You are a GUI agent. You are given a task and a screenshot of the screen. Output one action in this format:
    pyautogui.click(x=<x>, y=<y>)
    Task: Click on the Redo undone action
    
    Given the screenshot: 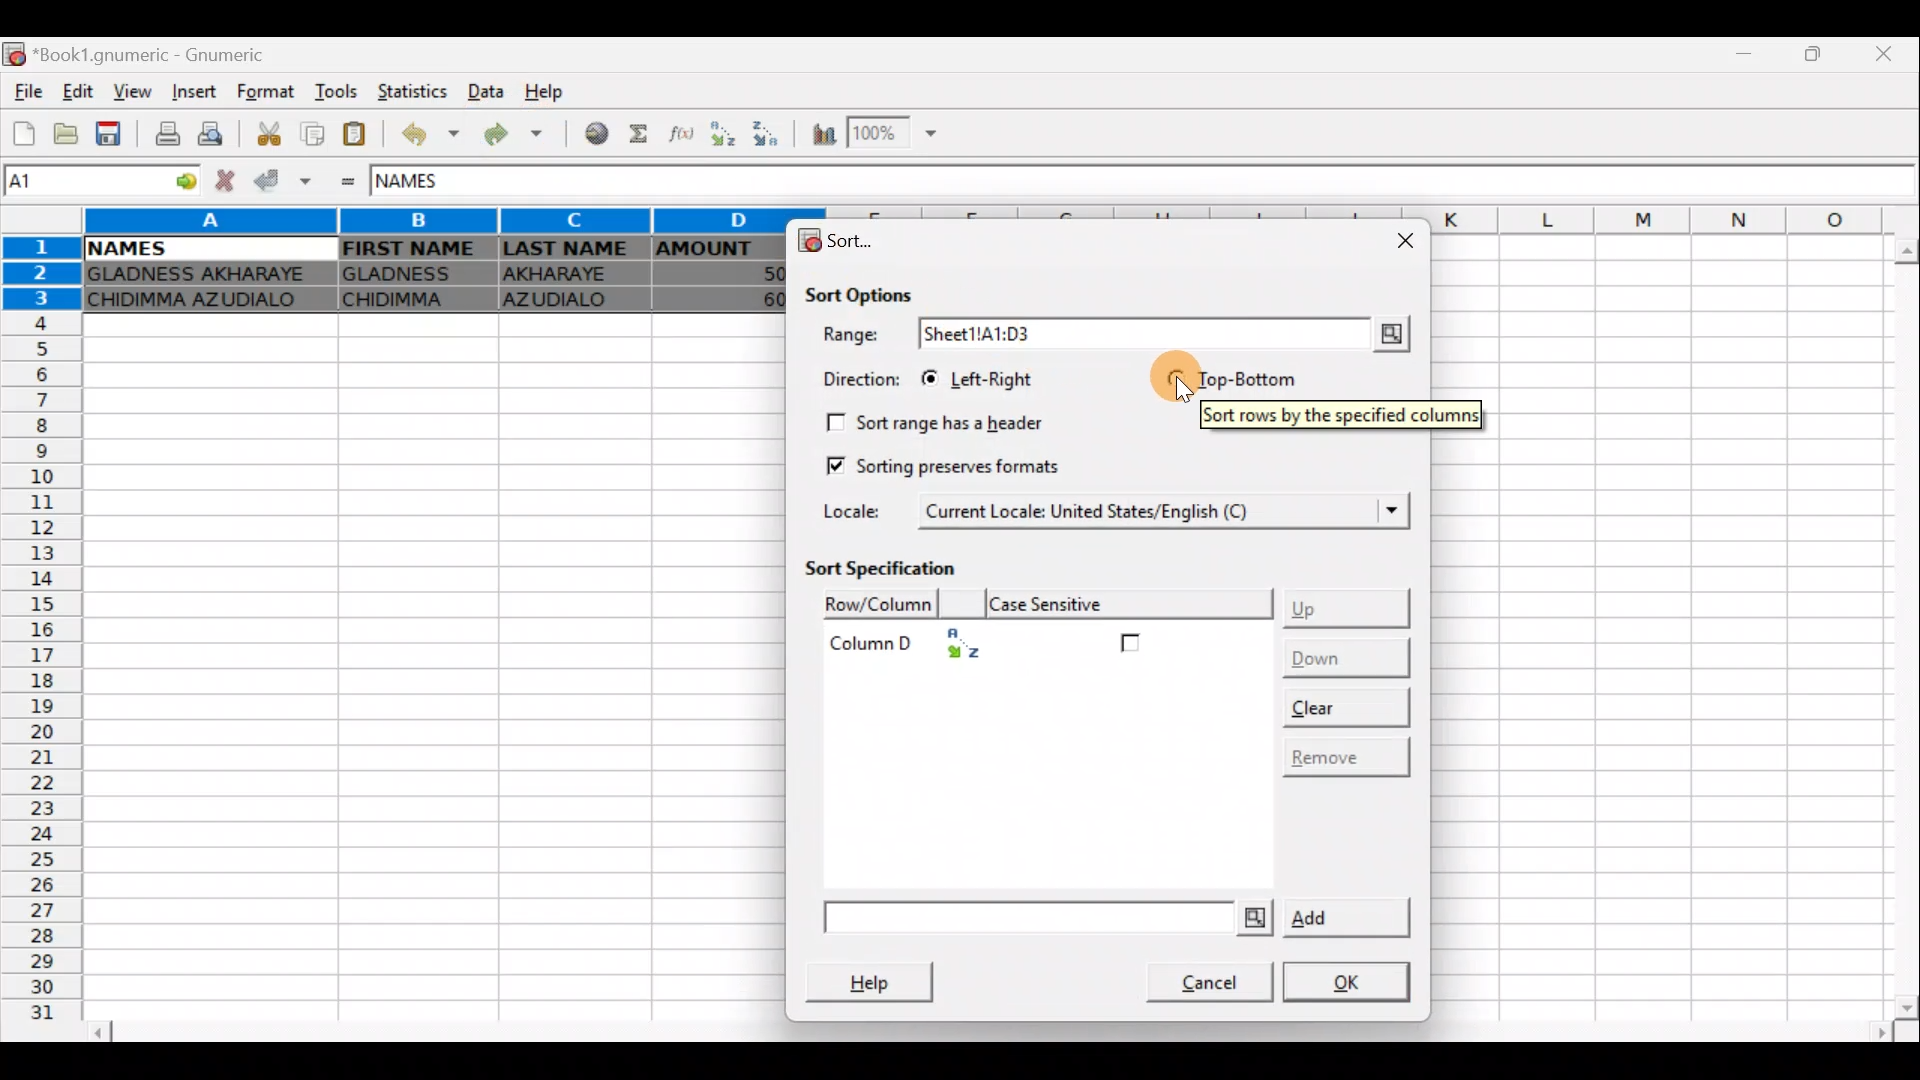 What is the action you would take?
    pyautogui.click(x=521, y=139)
    